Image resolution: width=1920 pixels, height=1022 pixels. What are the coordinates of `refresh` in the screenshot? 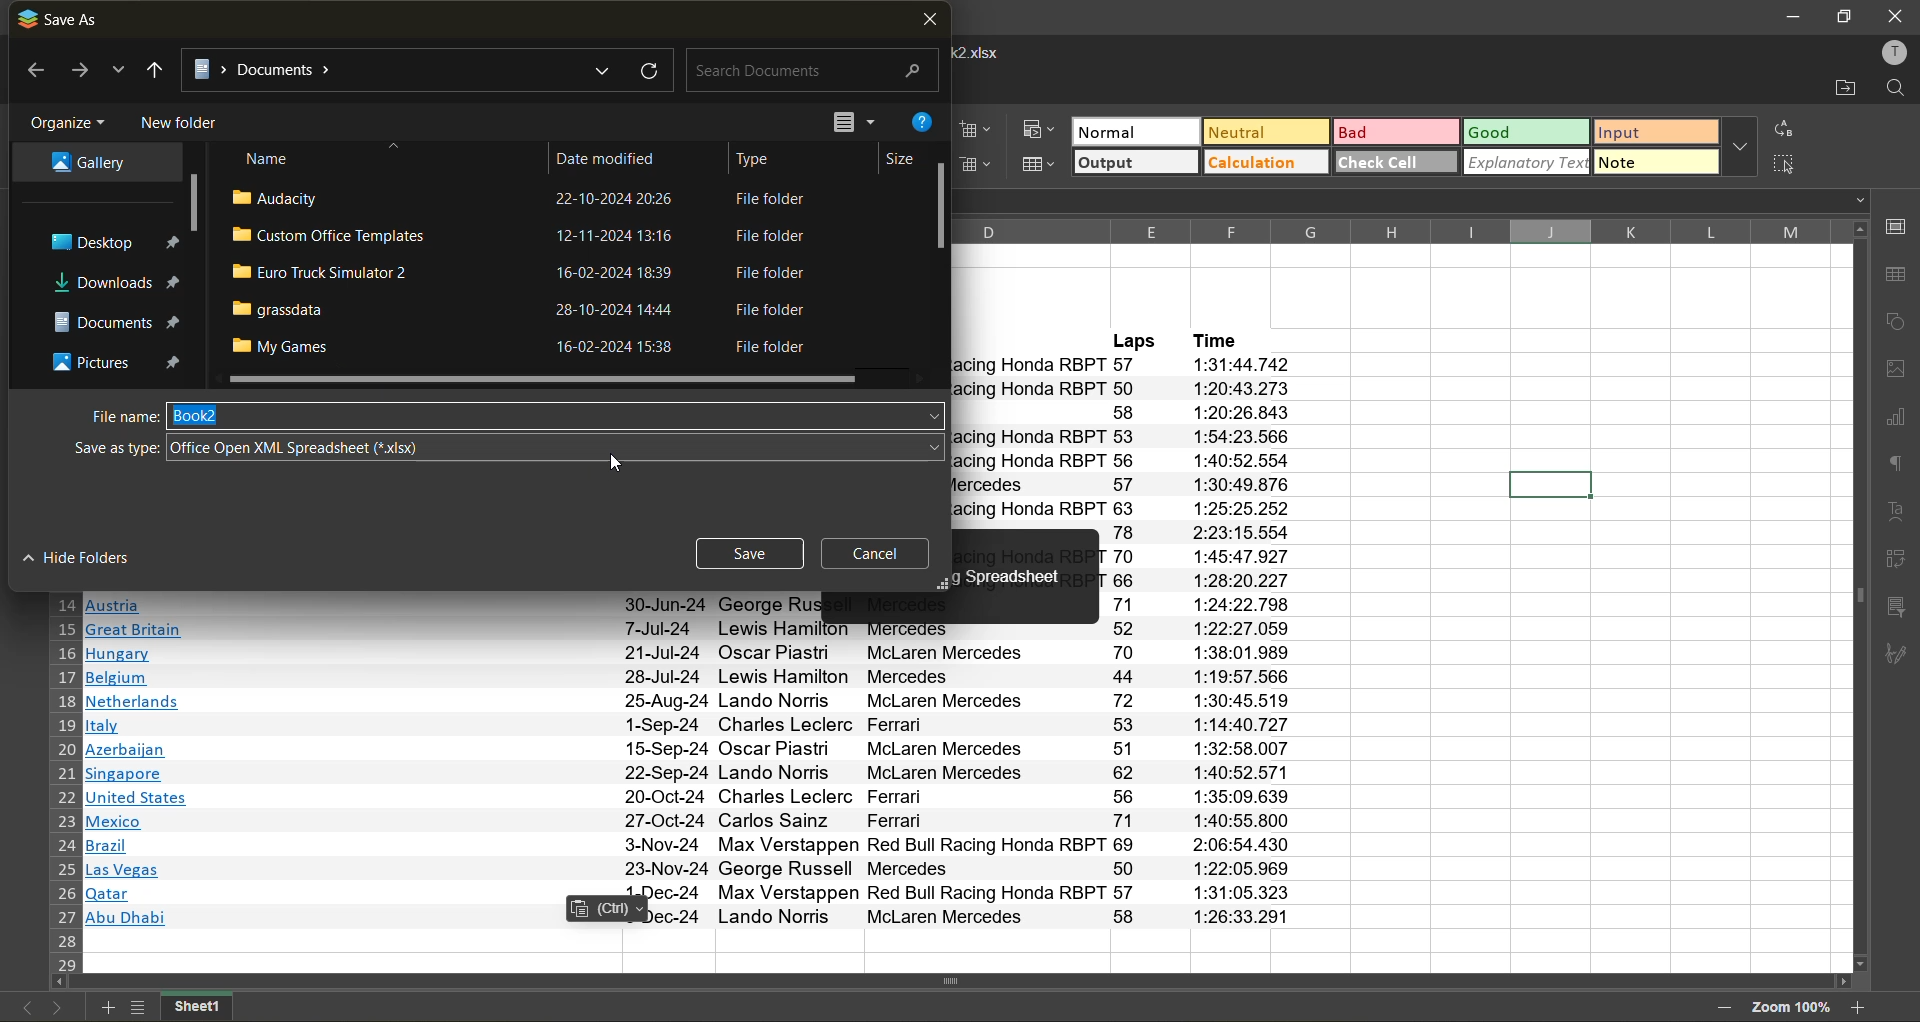 It's located at (646, 69).